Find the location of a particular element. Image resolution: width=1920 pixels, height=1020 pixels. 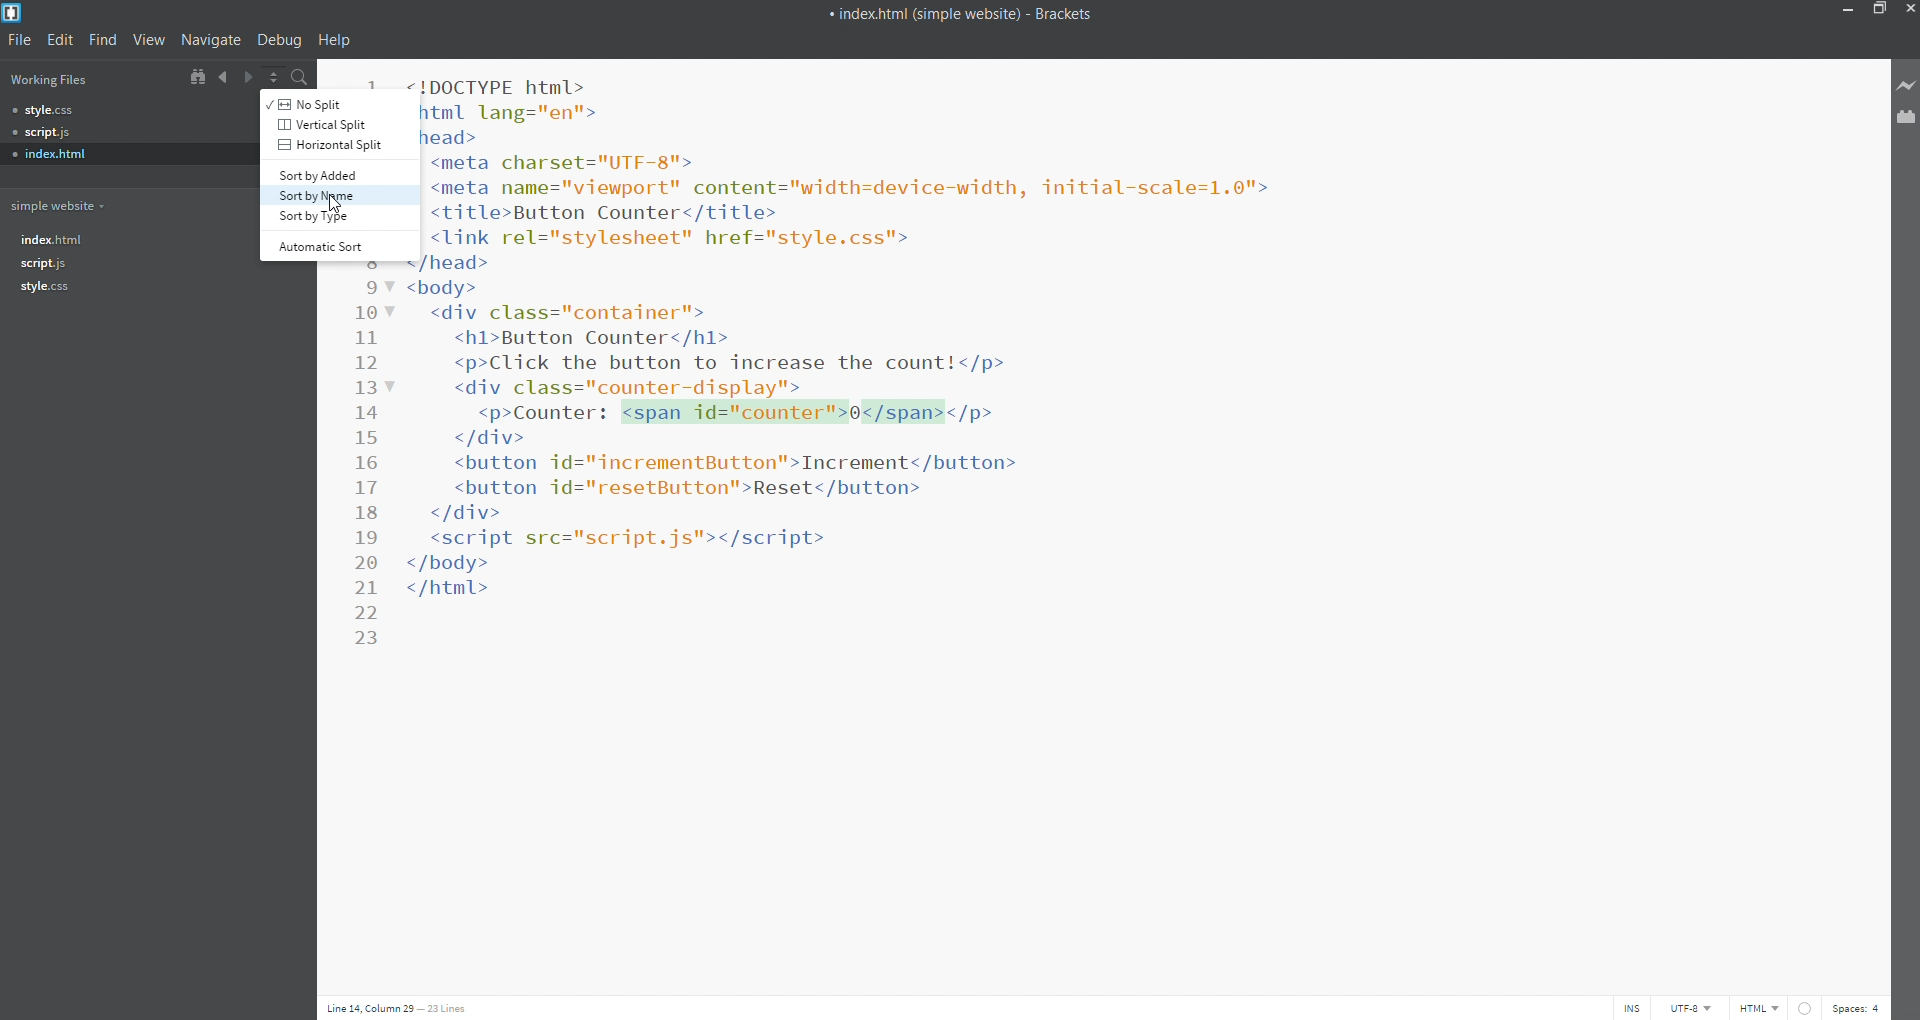

search is located at coordinates (299, 77).